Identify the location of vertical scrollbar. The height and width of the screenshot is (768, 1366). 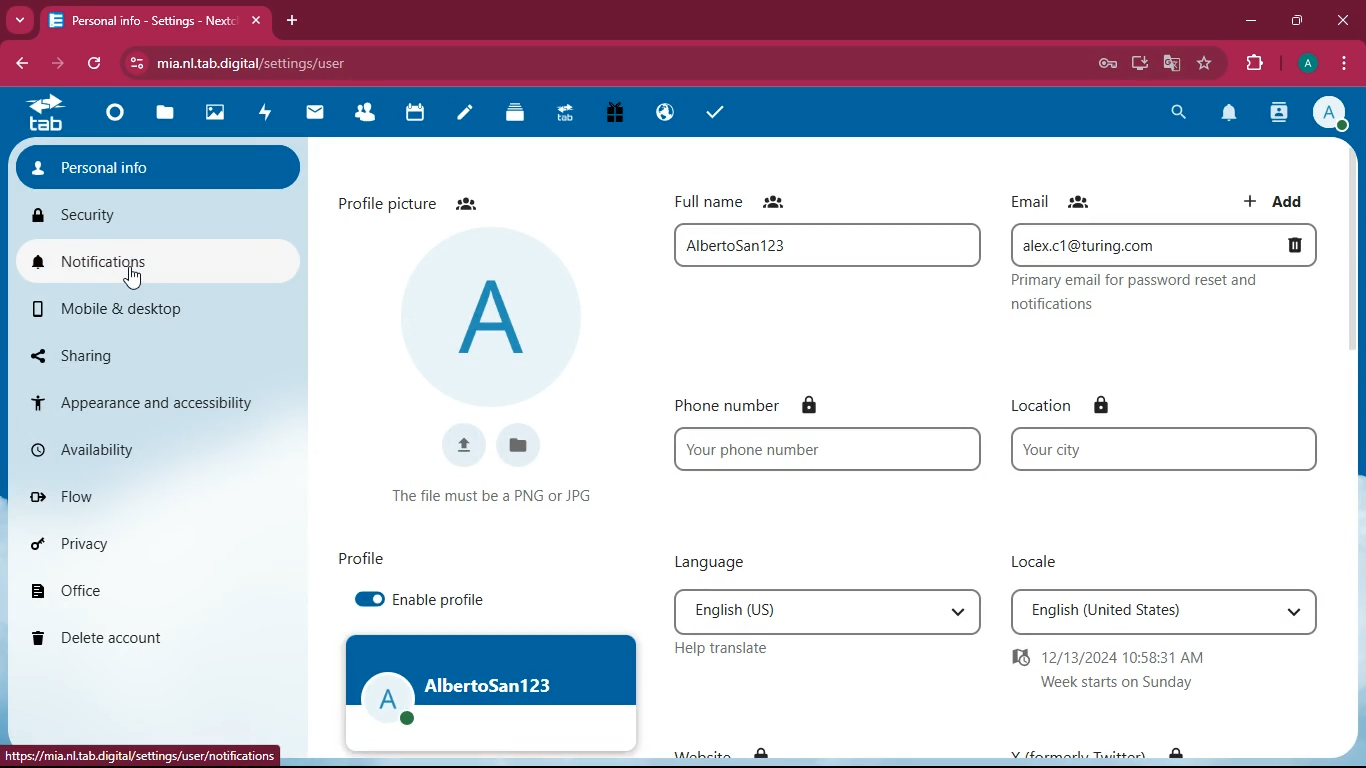
(1348, 249).